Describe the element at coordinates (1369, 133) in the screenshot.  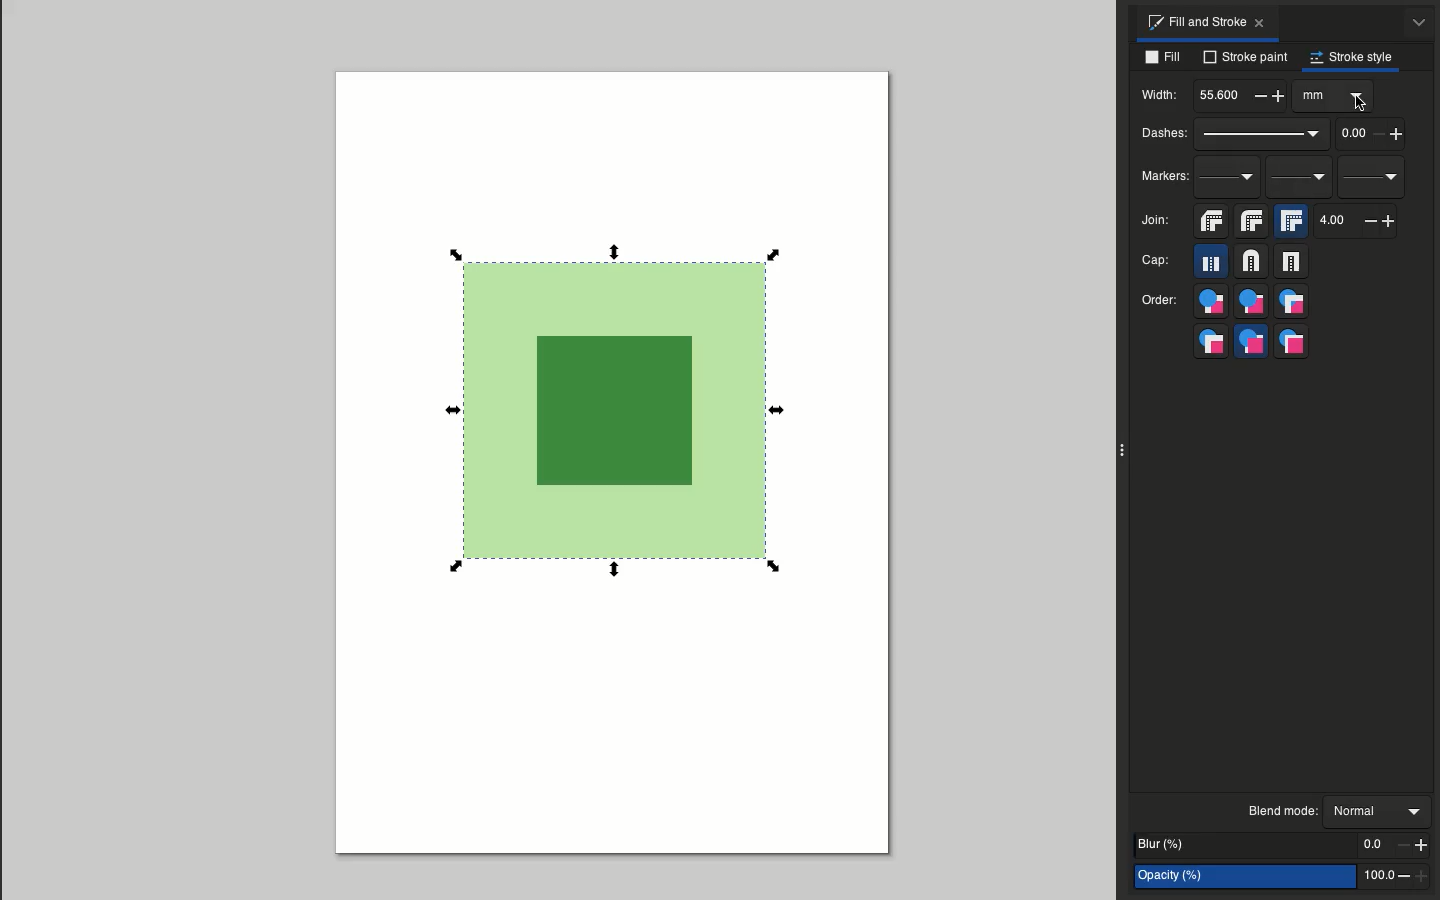
I see `0.0` at that location.